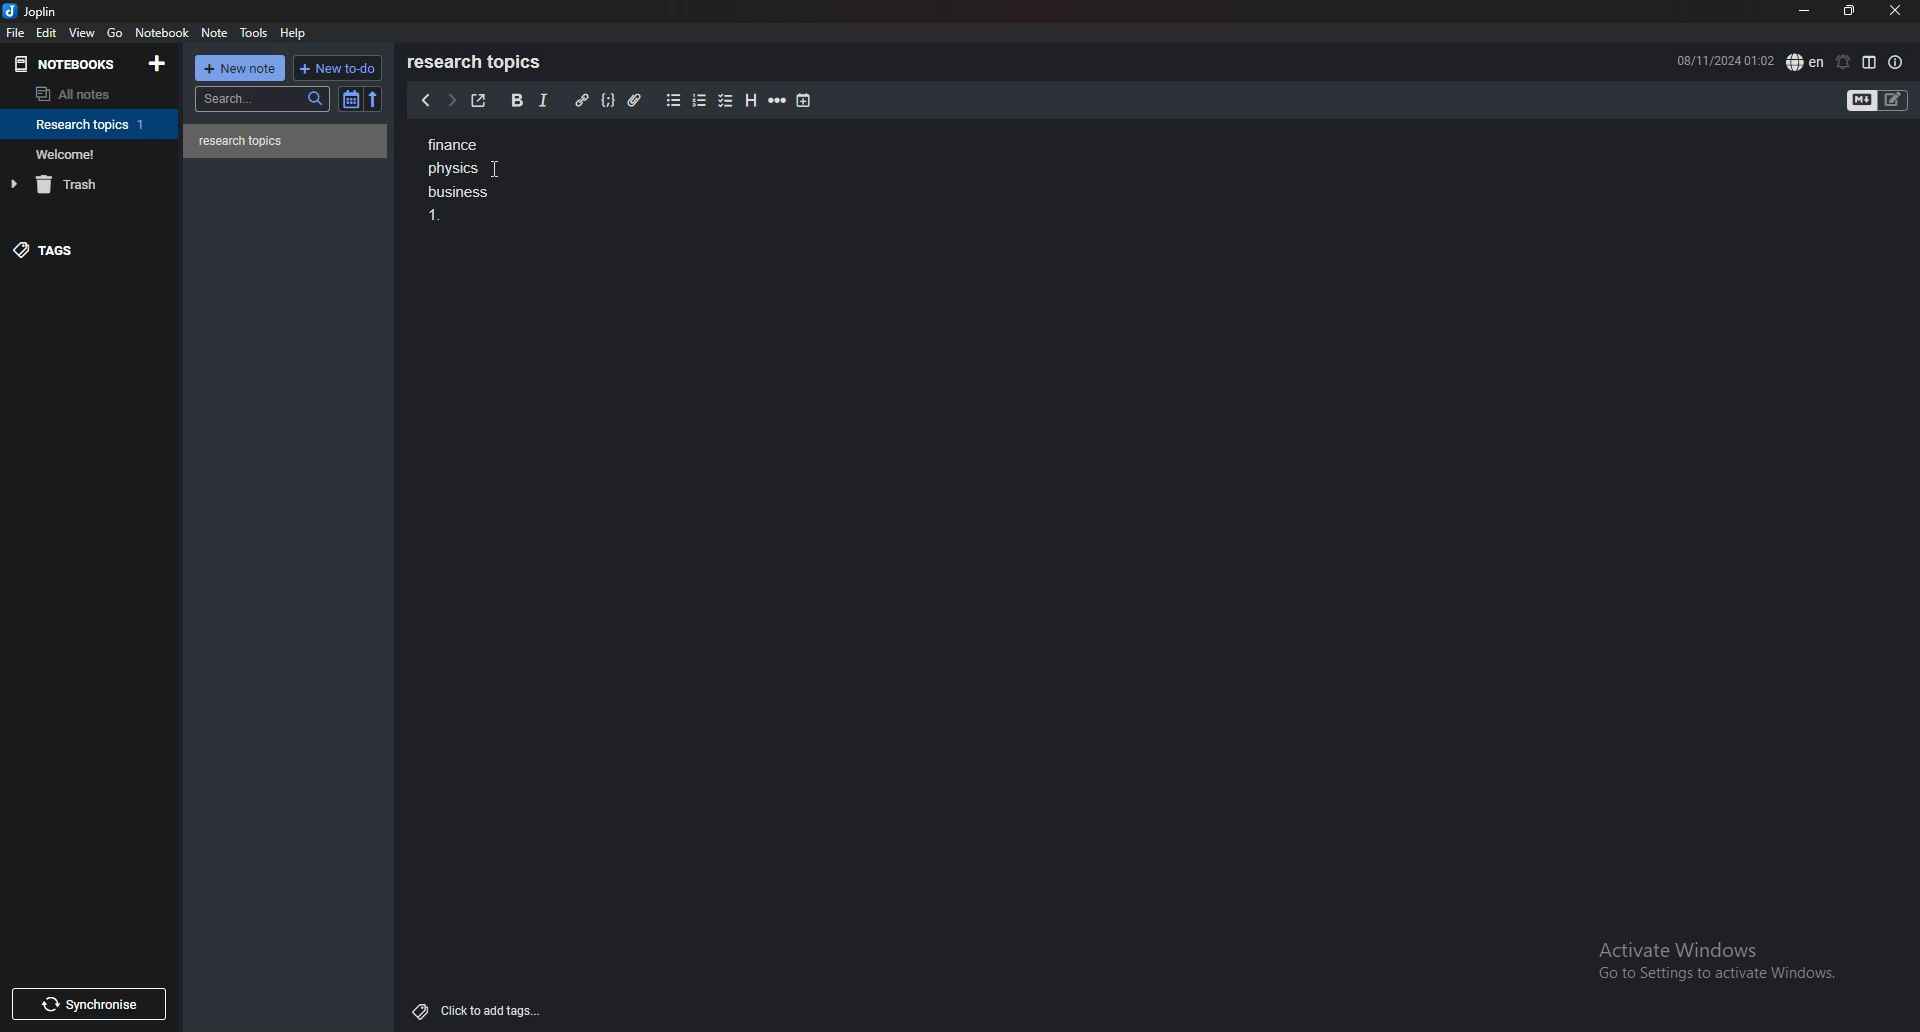 The image size is (1920, 1032). I want to click on notebook, so click(92, 124).